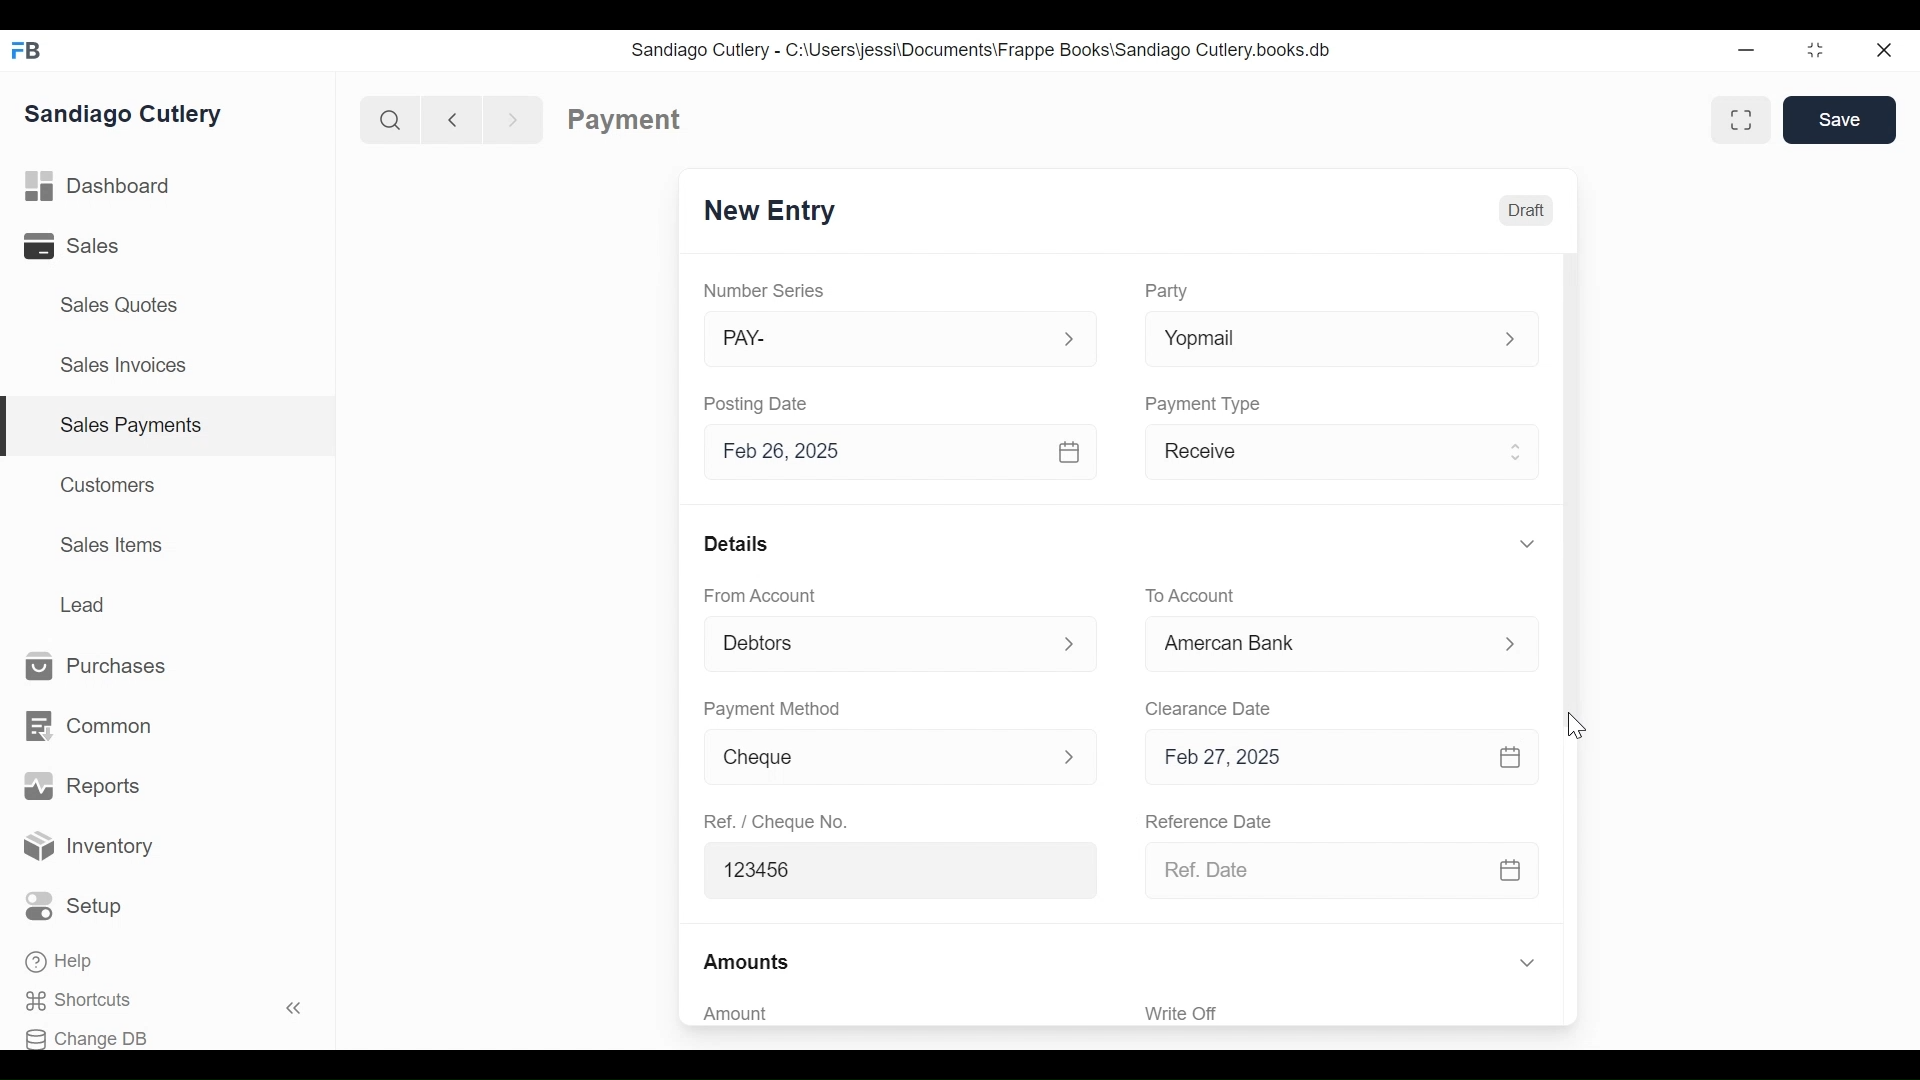 The image size is (1920, 1080). What do you see at coordinates (1748, 116) in the screenshot?
I see `Toggle form and full width ` at bounding box center [1748, 116].